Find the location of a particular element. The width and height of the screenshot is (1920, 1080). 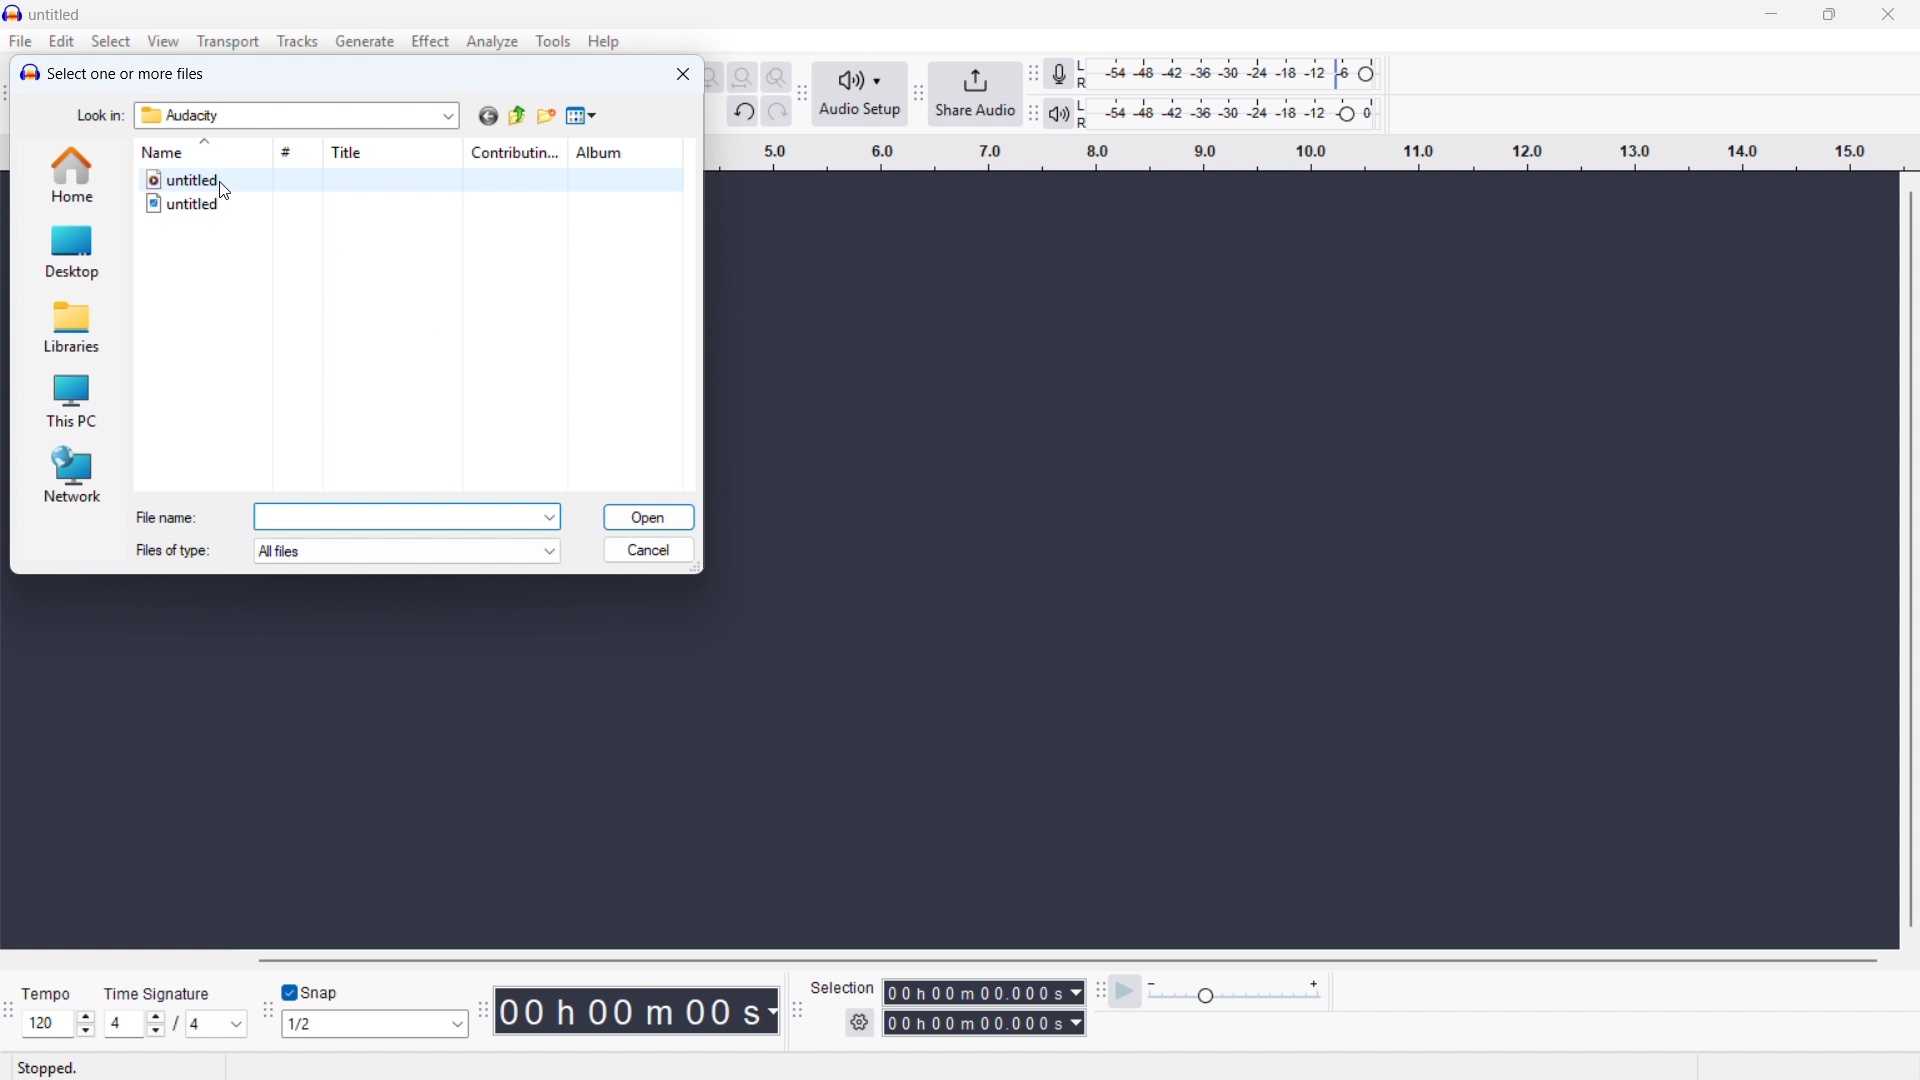

Playback metre toolbar  is located at coordinates (1034, 115).